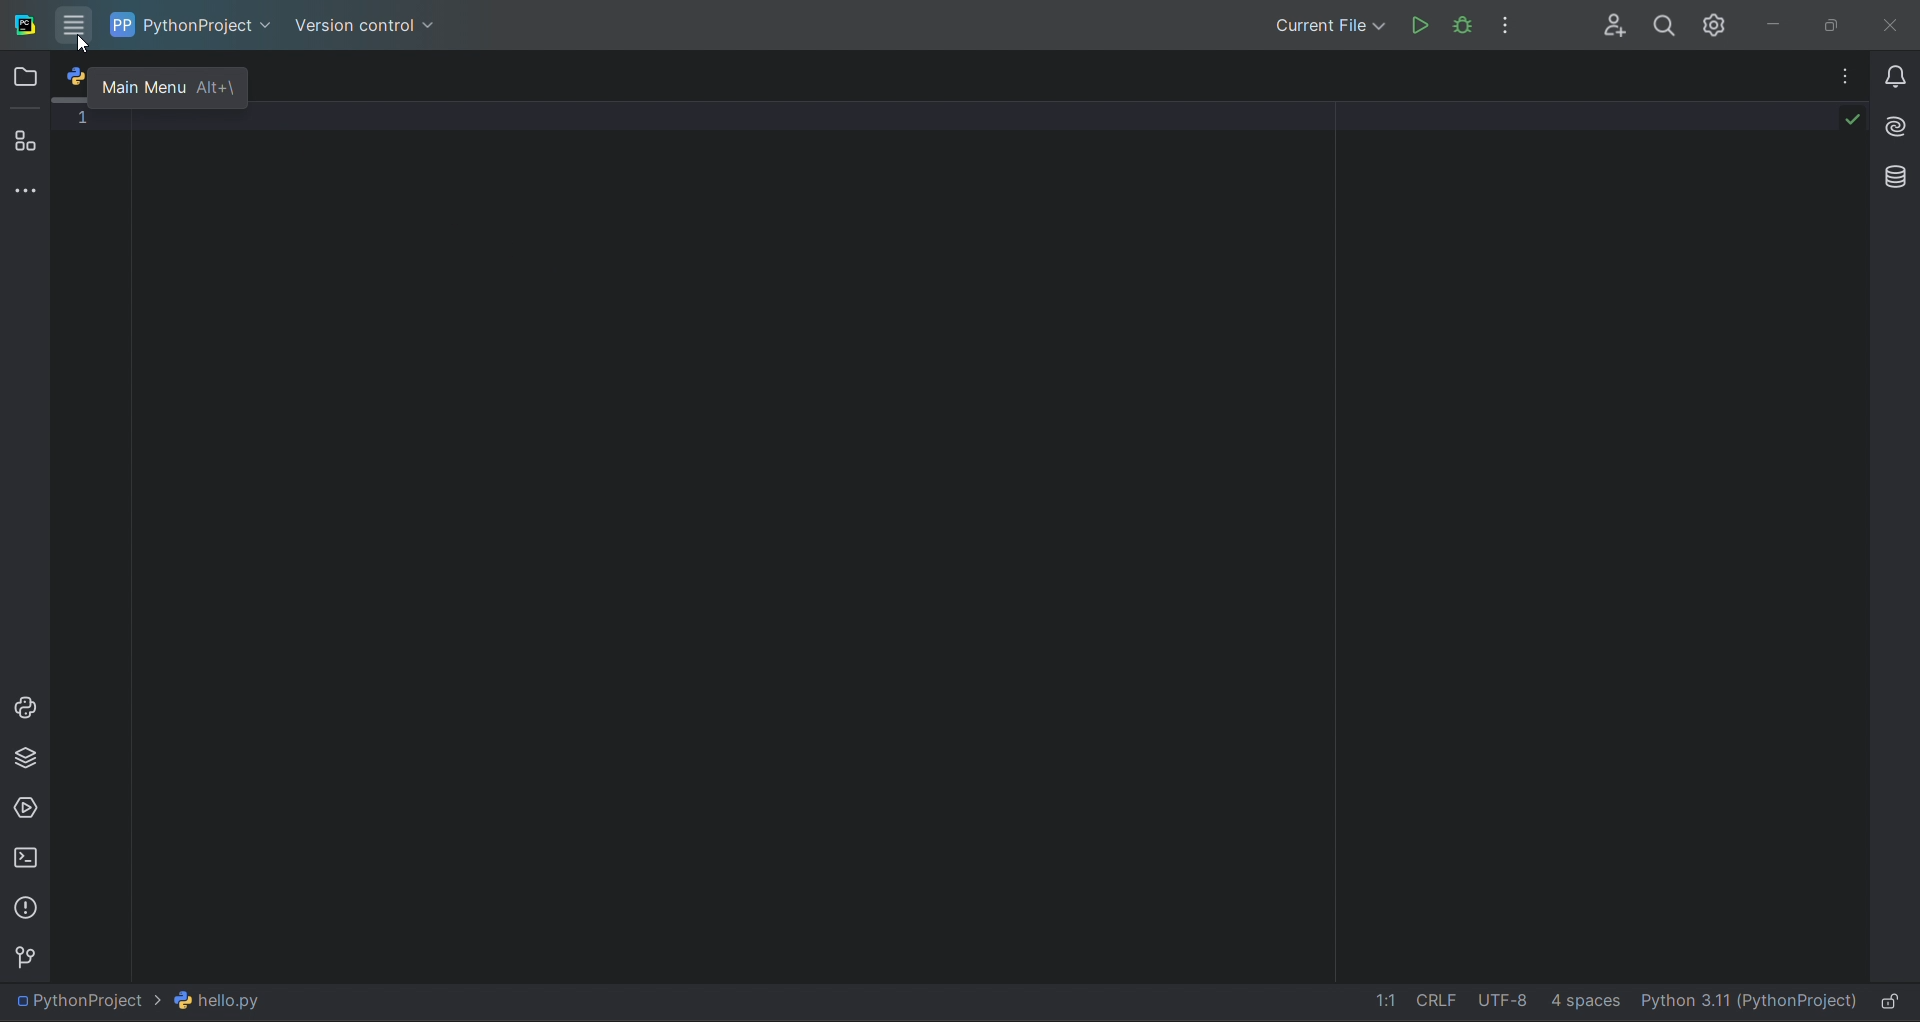 The image size is (1920, 1022). I want to click on options, so click(1514, 23).